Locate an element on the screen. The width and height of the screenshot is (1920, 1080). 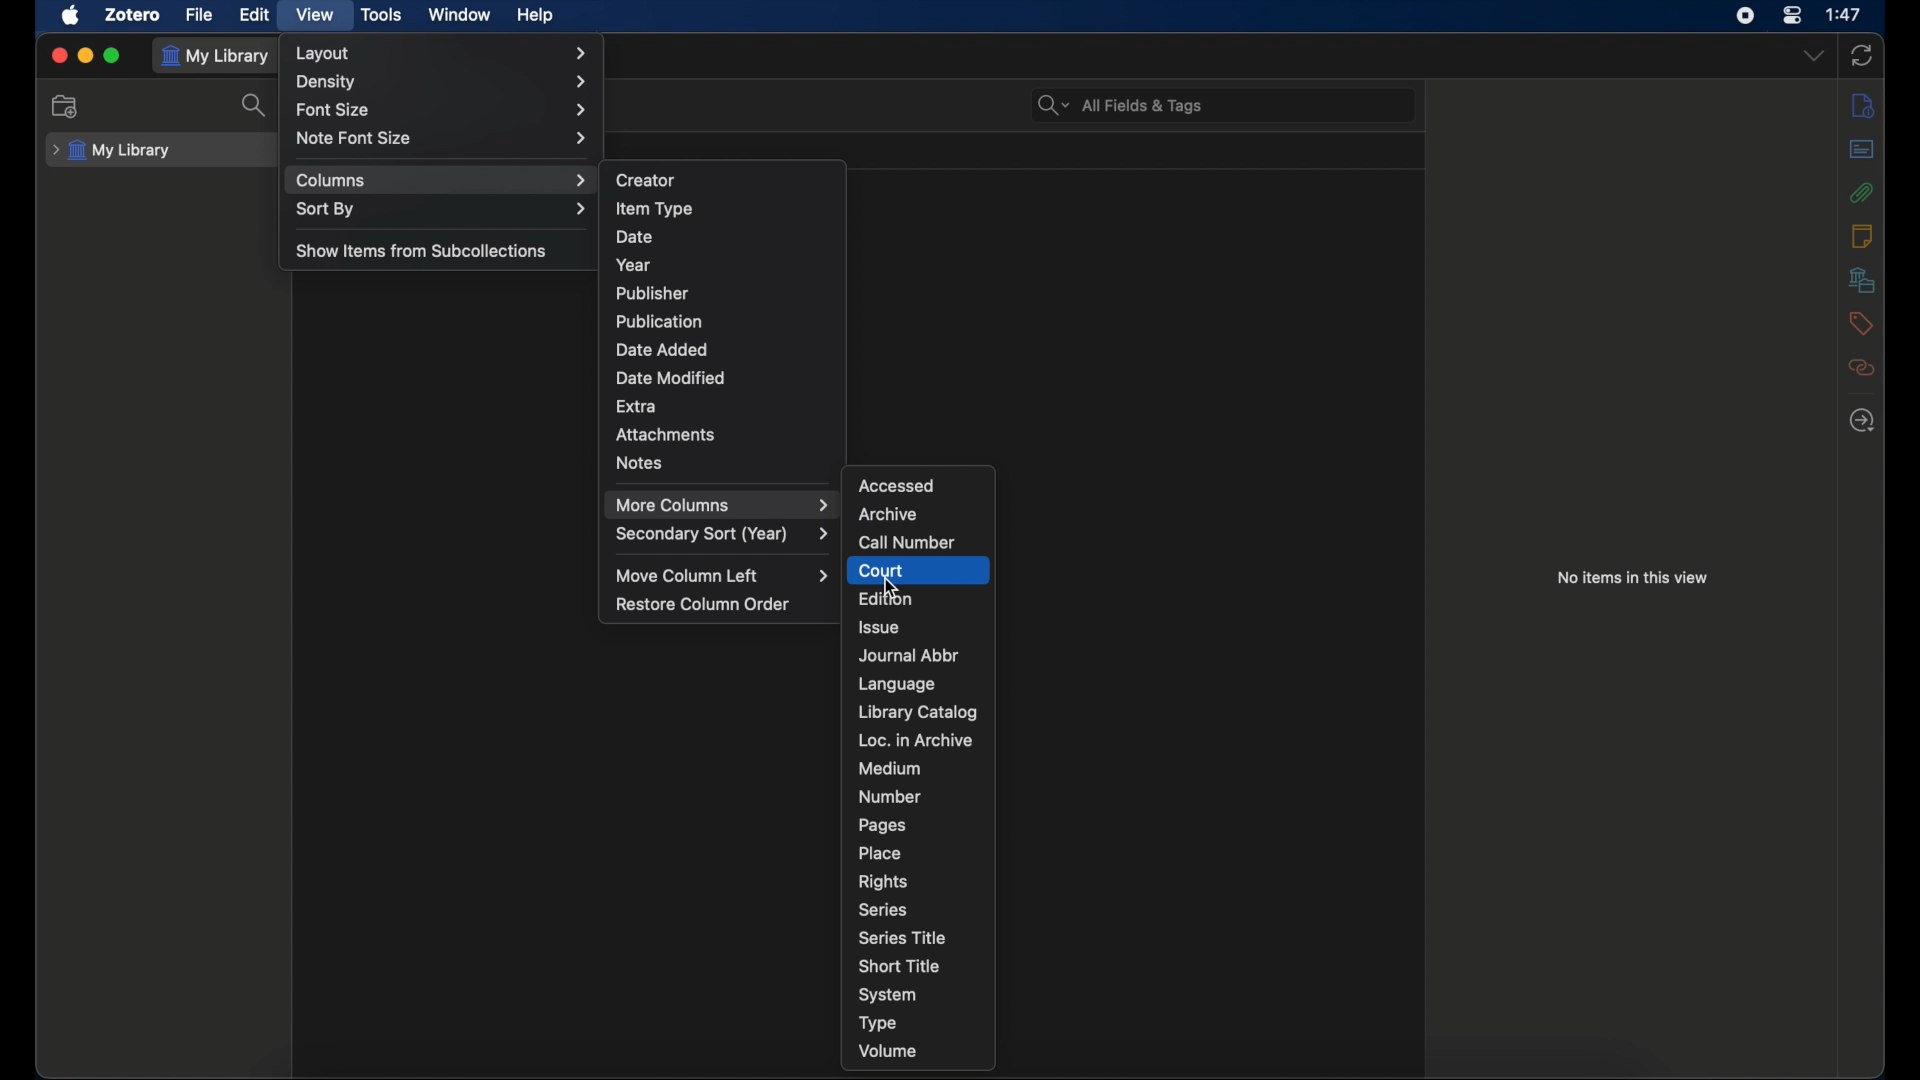
show items from subcollections is located at coordinates (424, 249).